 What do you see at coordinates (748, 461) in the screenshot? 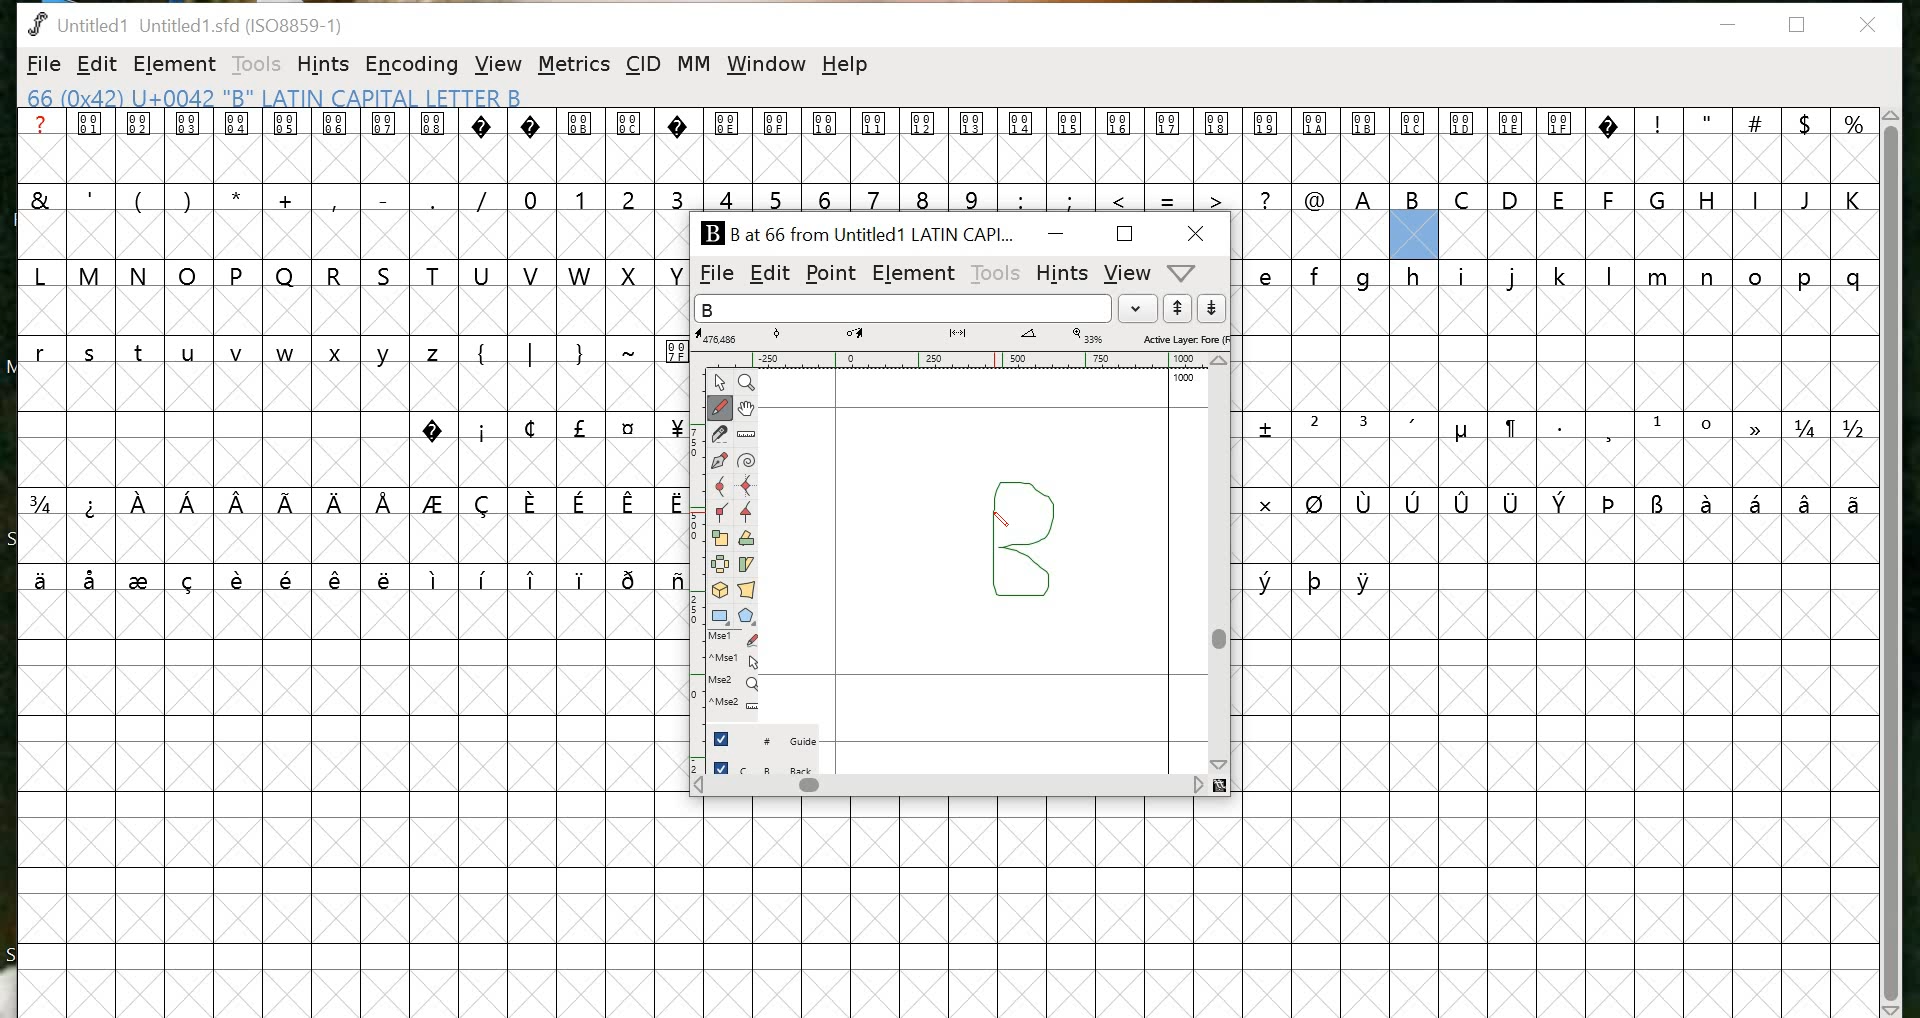
I see `Spiro` at bounding box center [748, 461].